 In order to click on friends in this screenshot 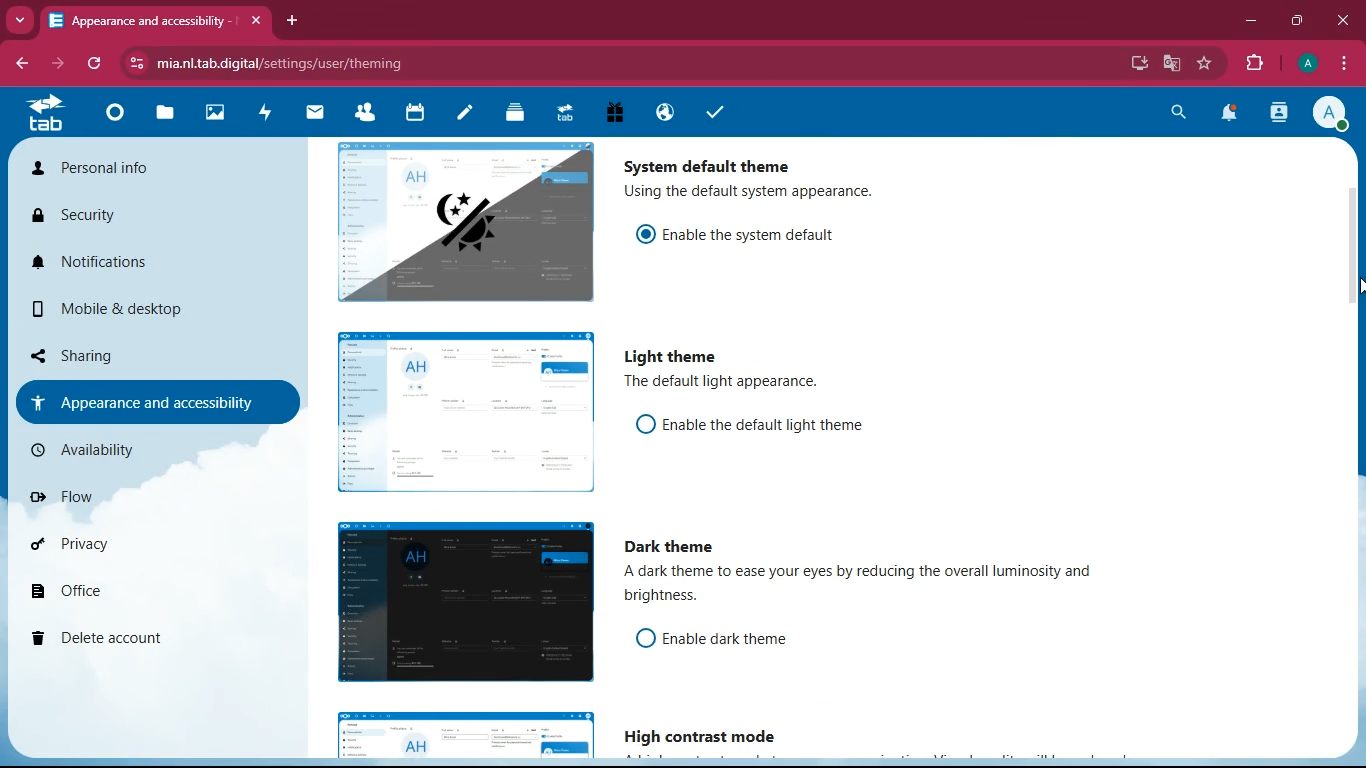, I will do `click(369, 114)`.